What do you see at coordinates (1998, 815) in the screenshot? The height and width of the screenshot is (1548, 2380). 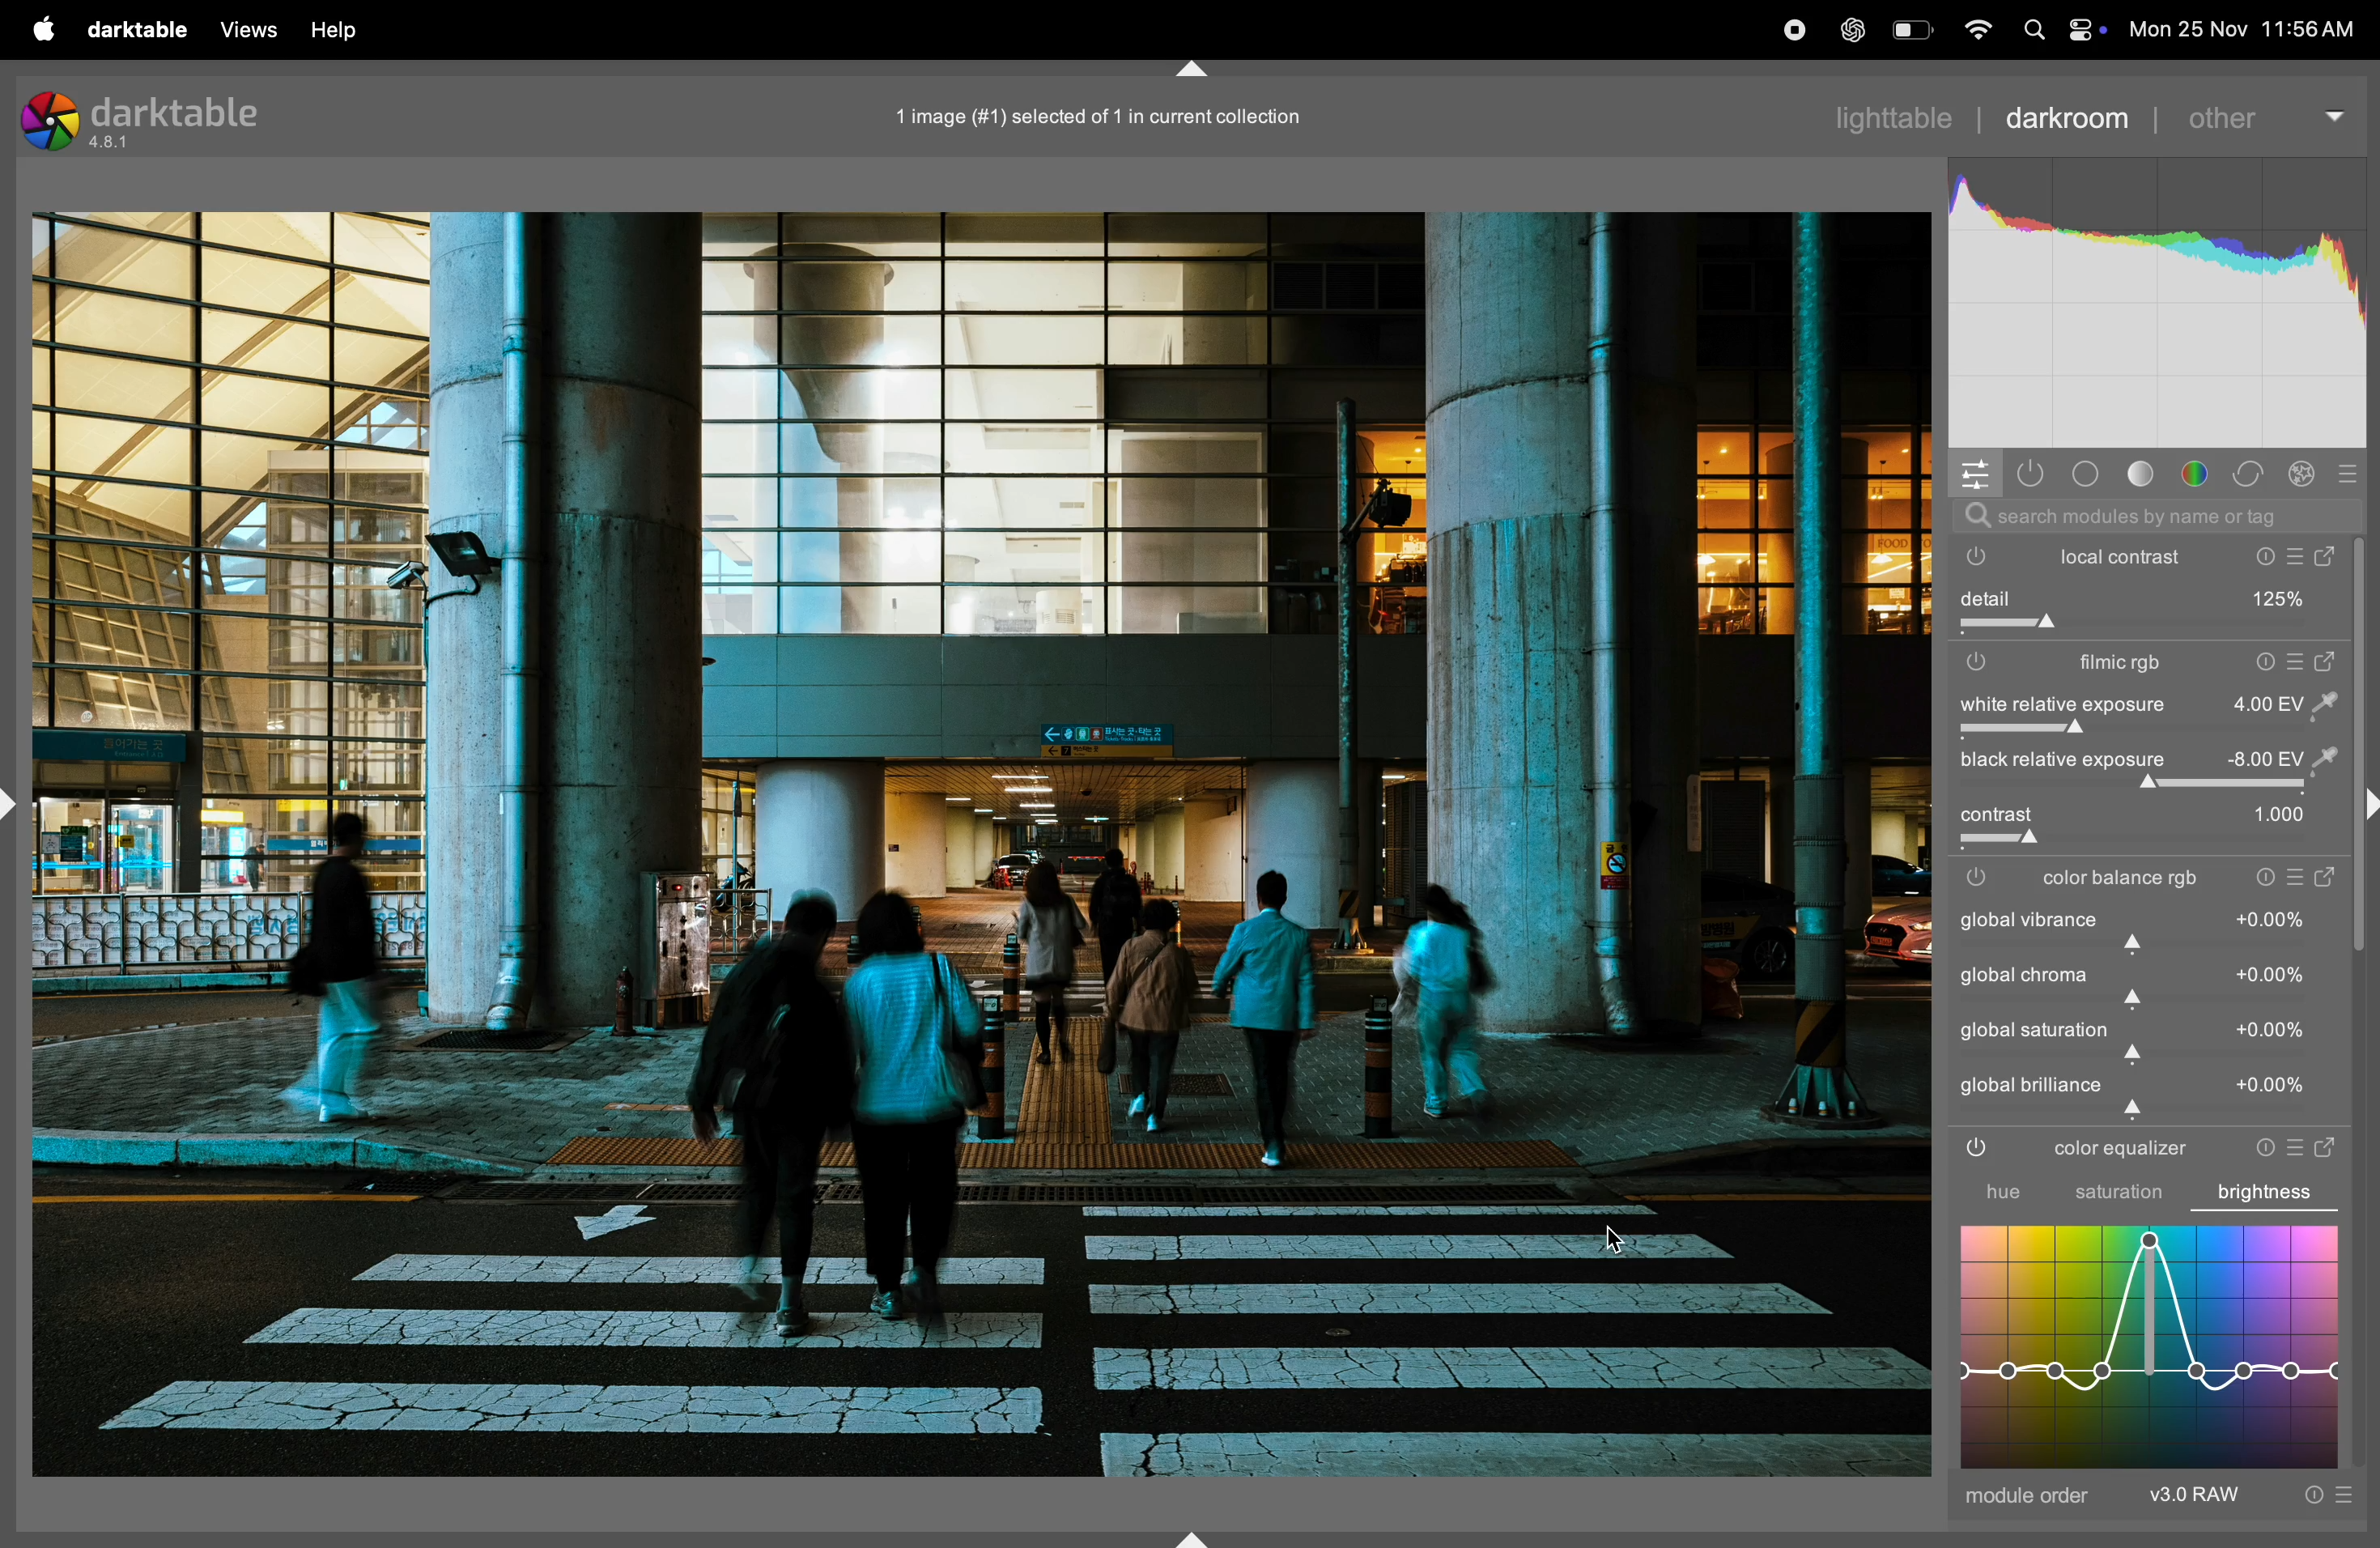 I see `toggle` at bounding box center [1998, 815].